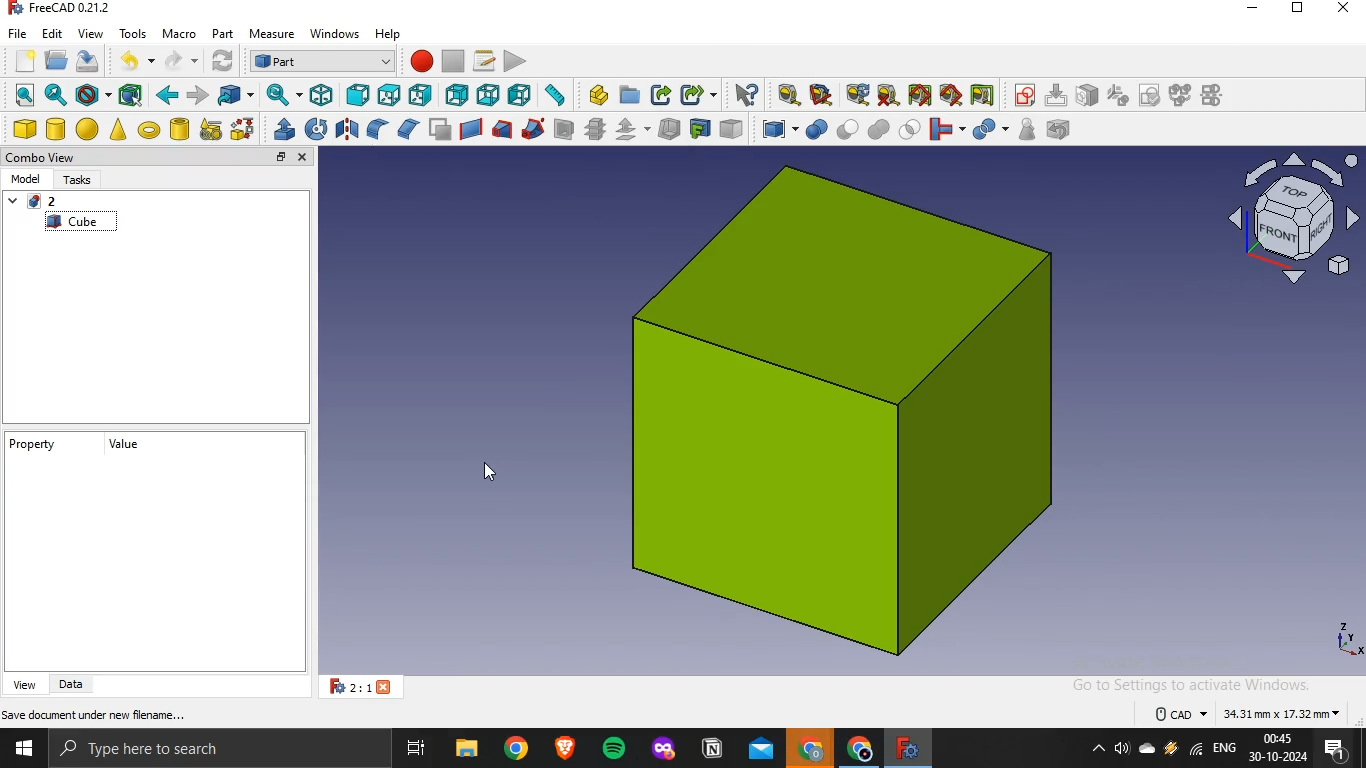 The image size is (1366, 768). I want to click on go to linked object, so click(235, 94).